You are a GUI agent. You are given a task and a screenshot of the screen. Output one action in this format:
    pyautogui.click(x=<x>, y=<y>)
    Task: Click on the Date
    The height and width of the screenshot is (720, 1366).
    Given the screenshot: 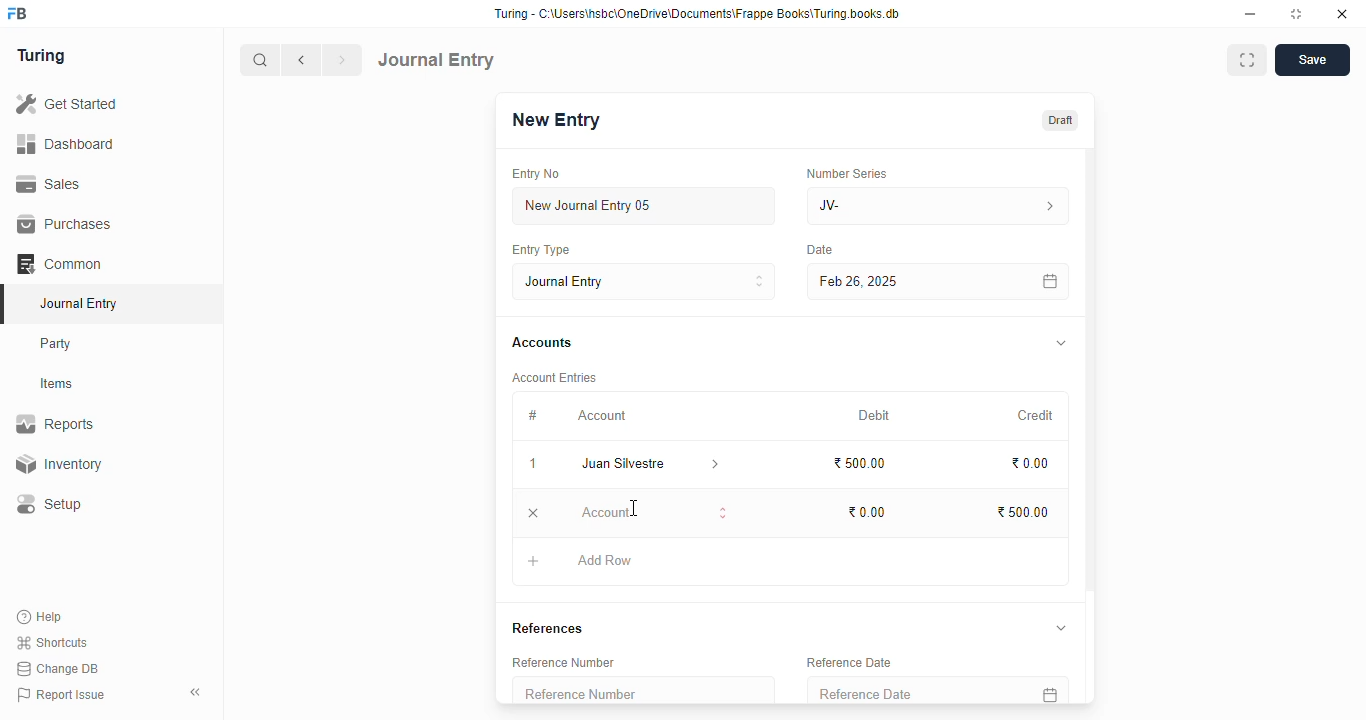 What is the action you would take?
    pyautogui.click(x=821, y=250)
    